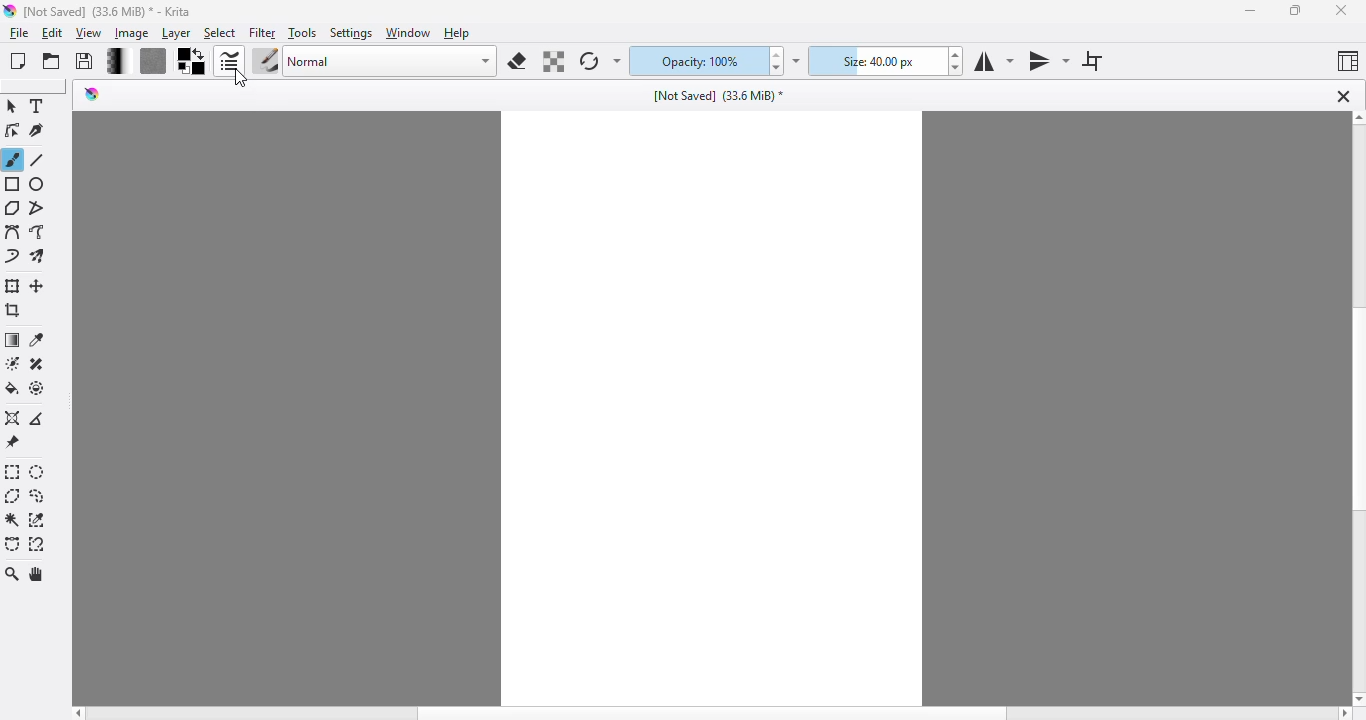 Image resolution: width=1366 pixels, height=720 pixels. Describe the element at coordinates (353, 34) in the screenshot. I see `settings` at that location.